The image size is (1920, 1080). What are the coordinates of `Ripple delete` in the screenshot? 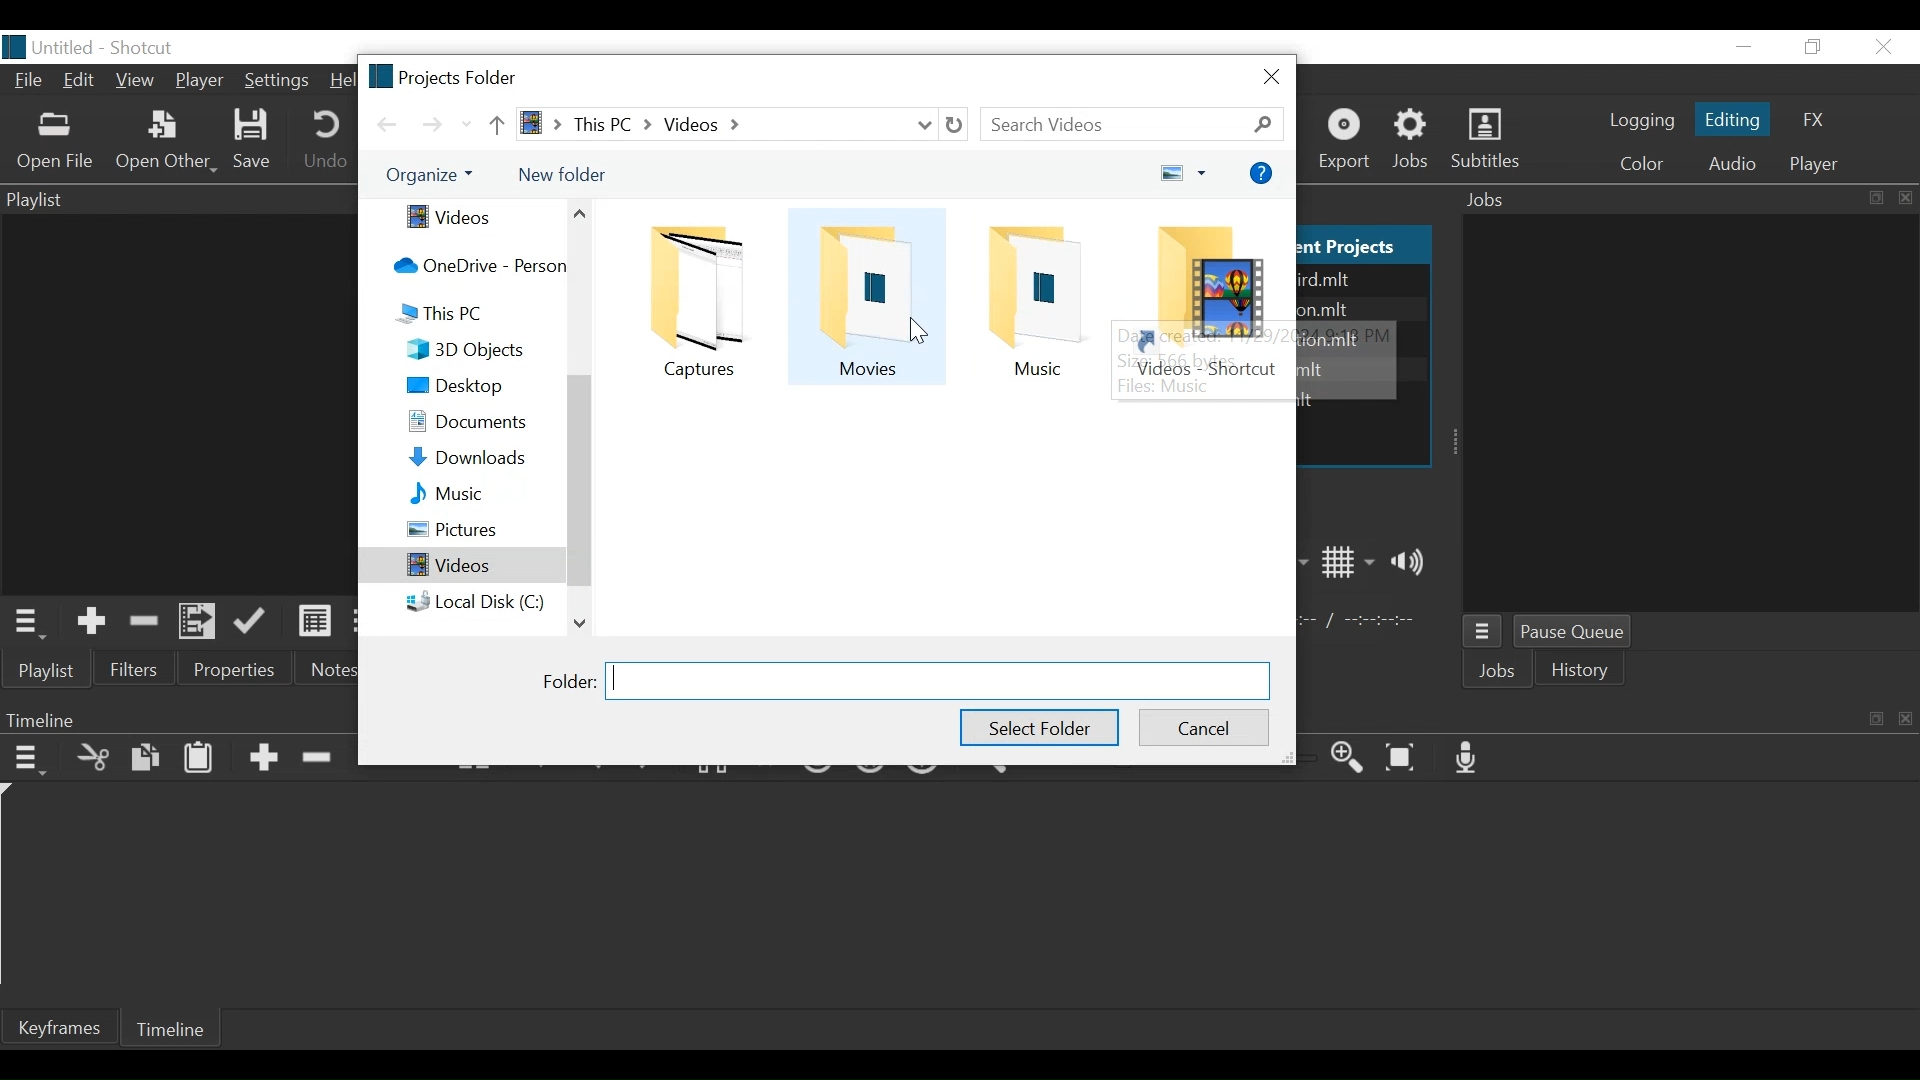 It's located at (320, 758).